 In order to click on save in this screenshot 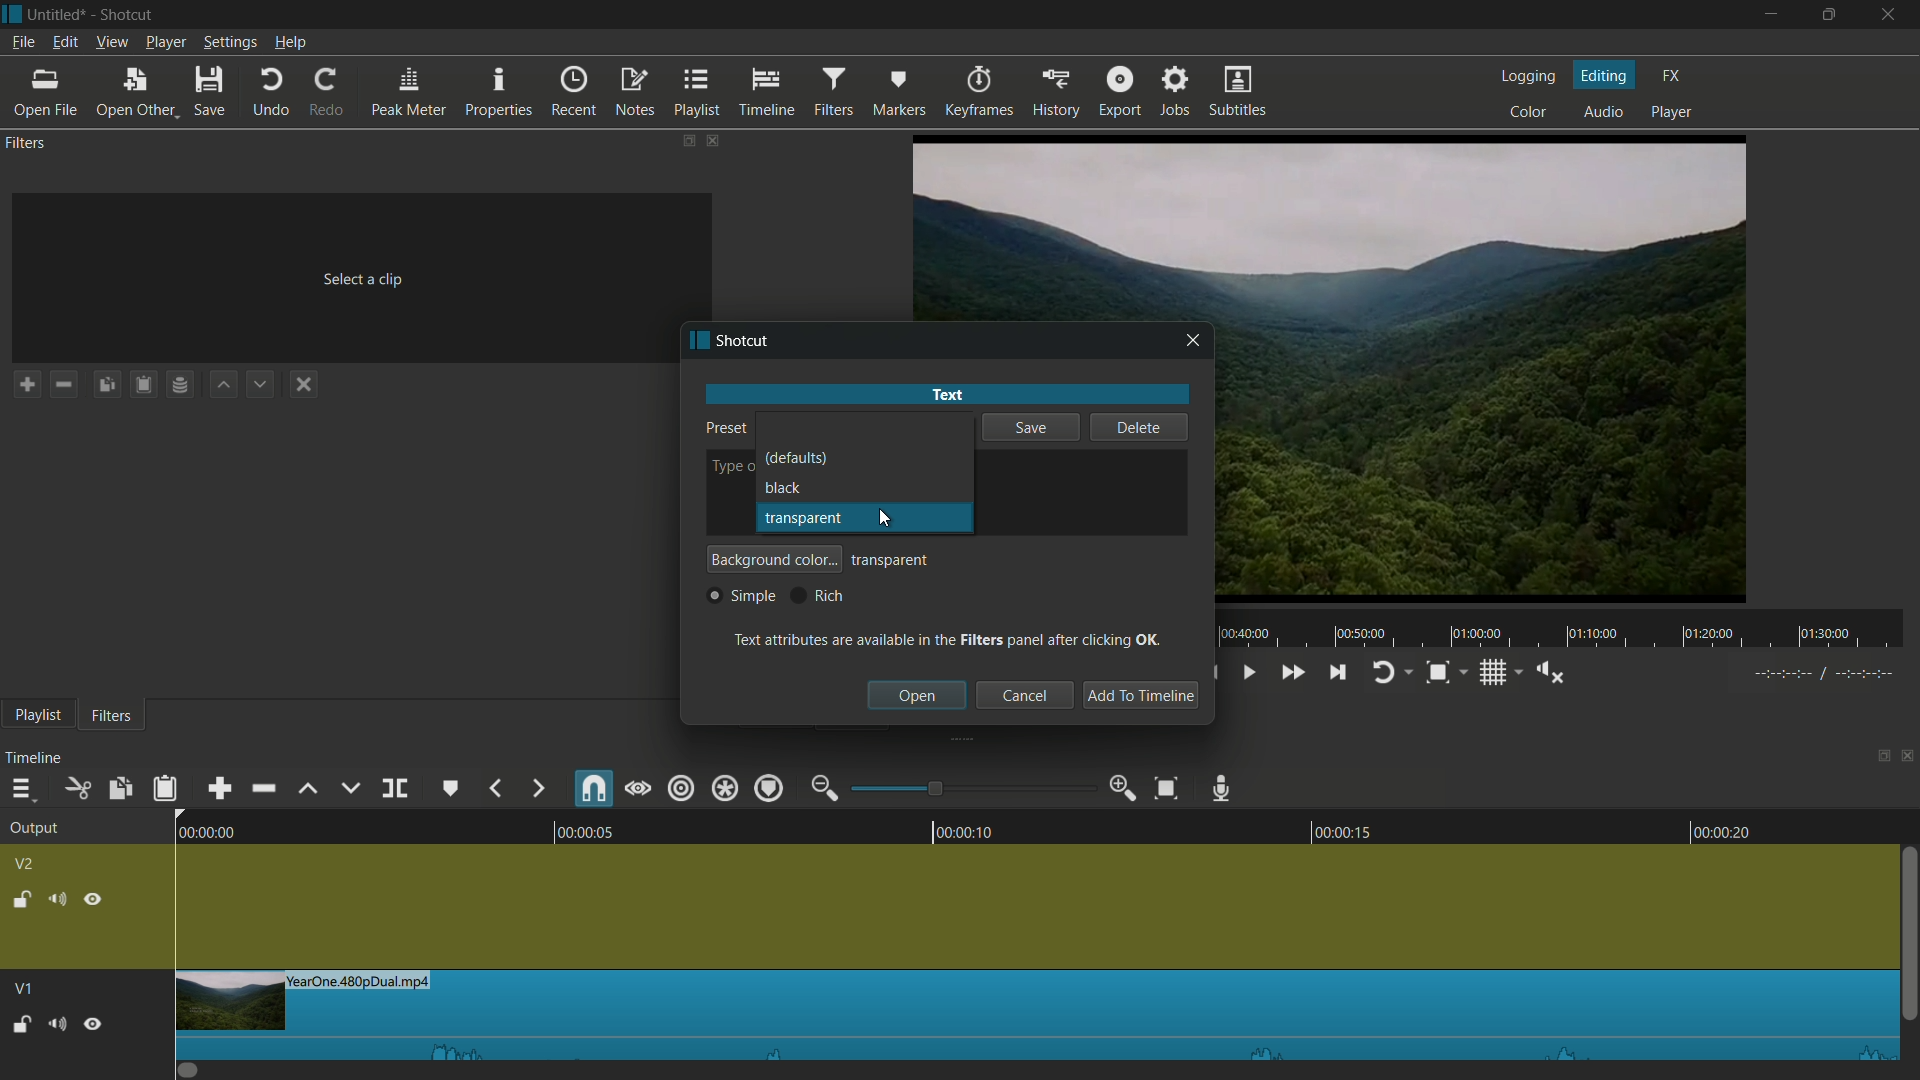, I will do `click(209, 93)`.